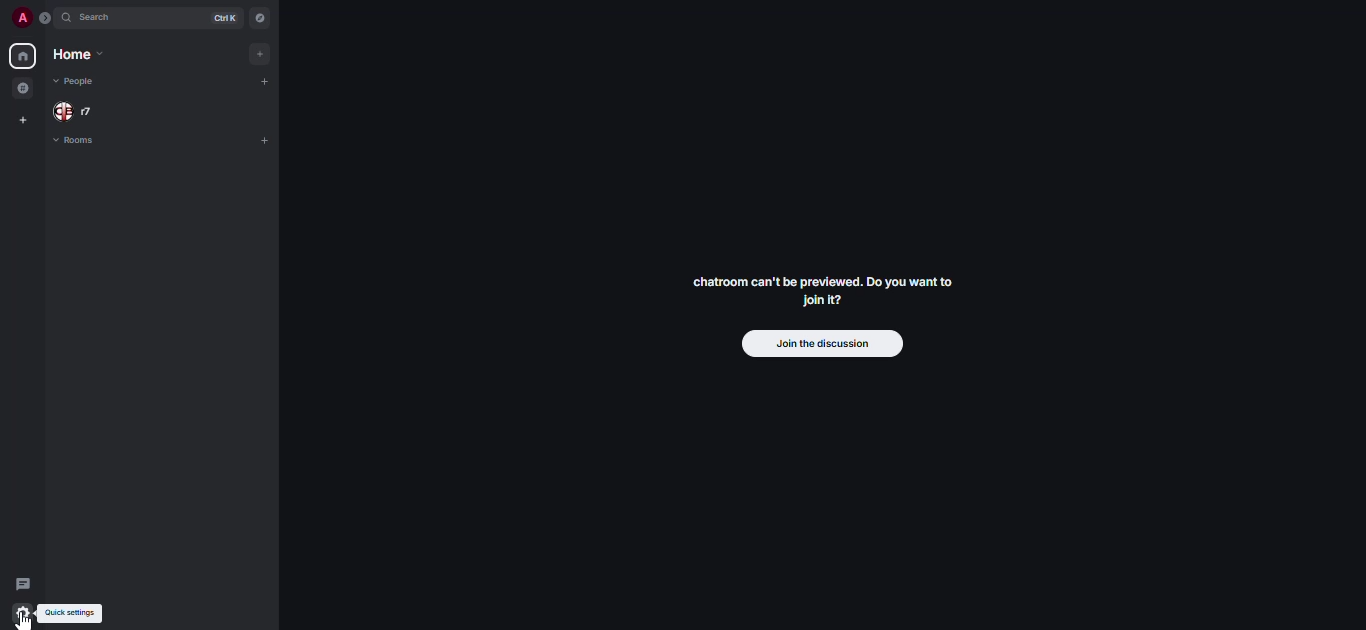 This screenshot has width=1366, height=630. I want to click on people, so click(74, 82).